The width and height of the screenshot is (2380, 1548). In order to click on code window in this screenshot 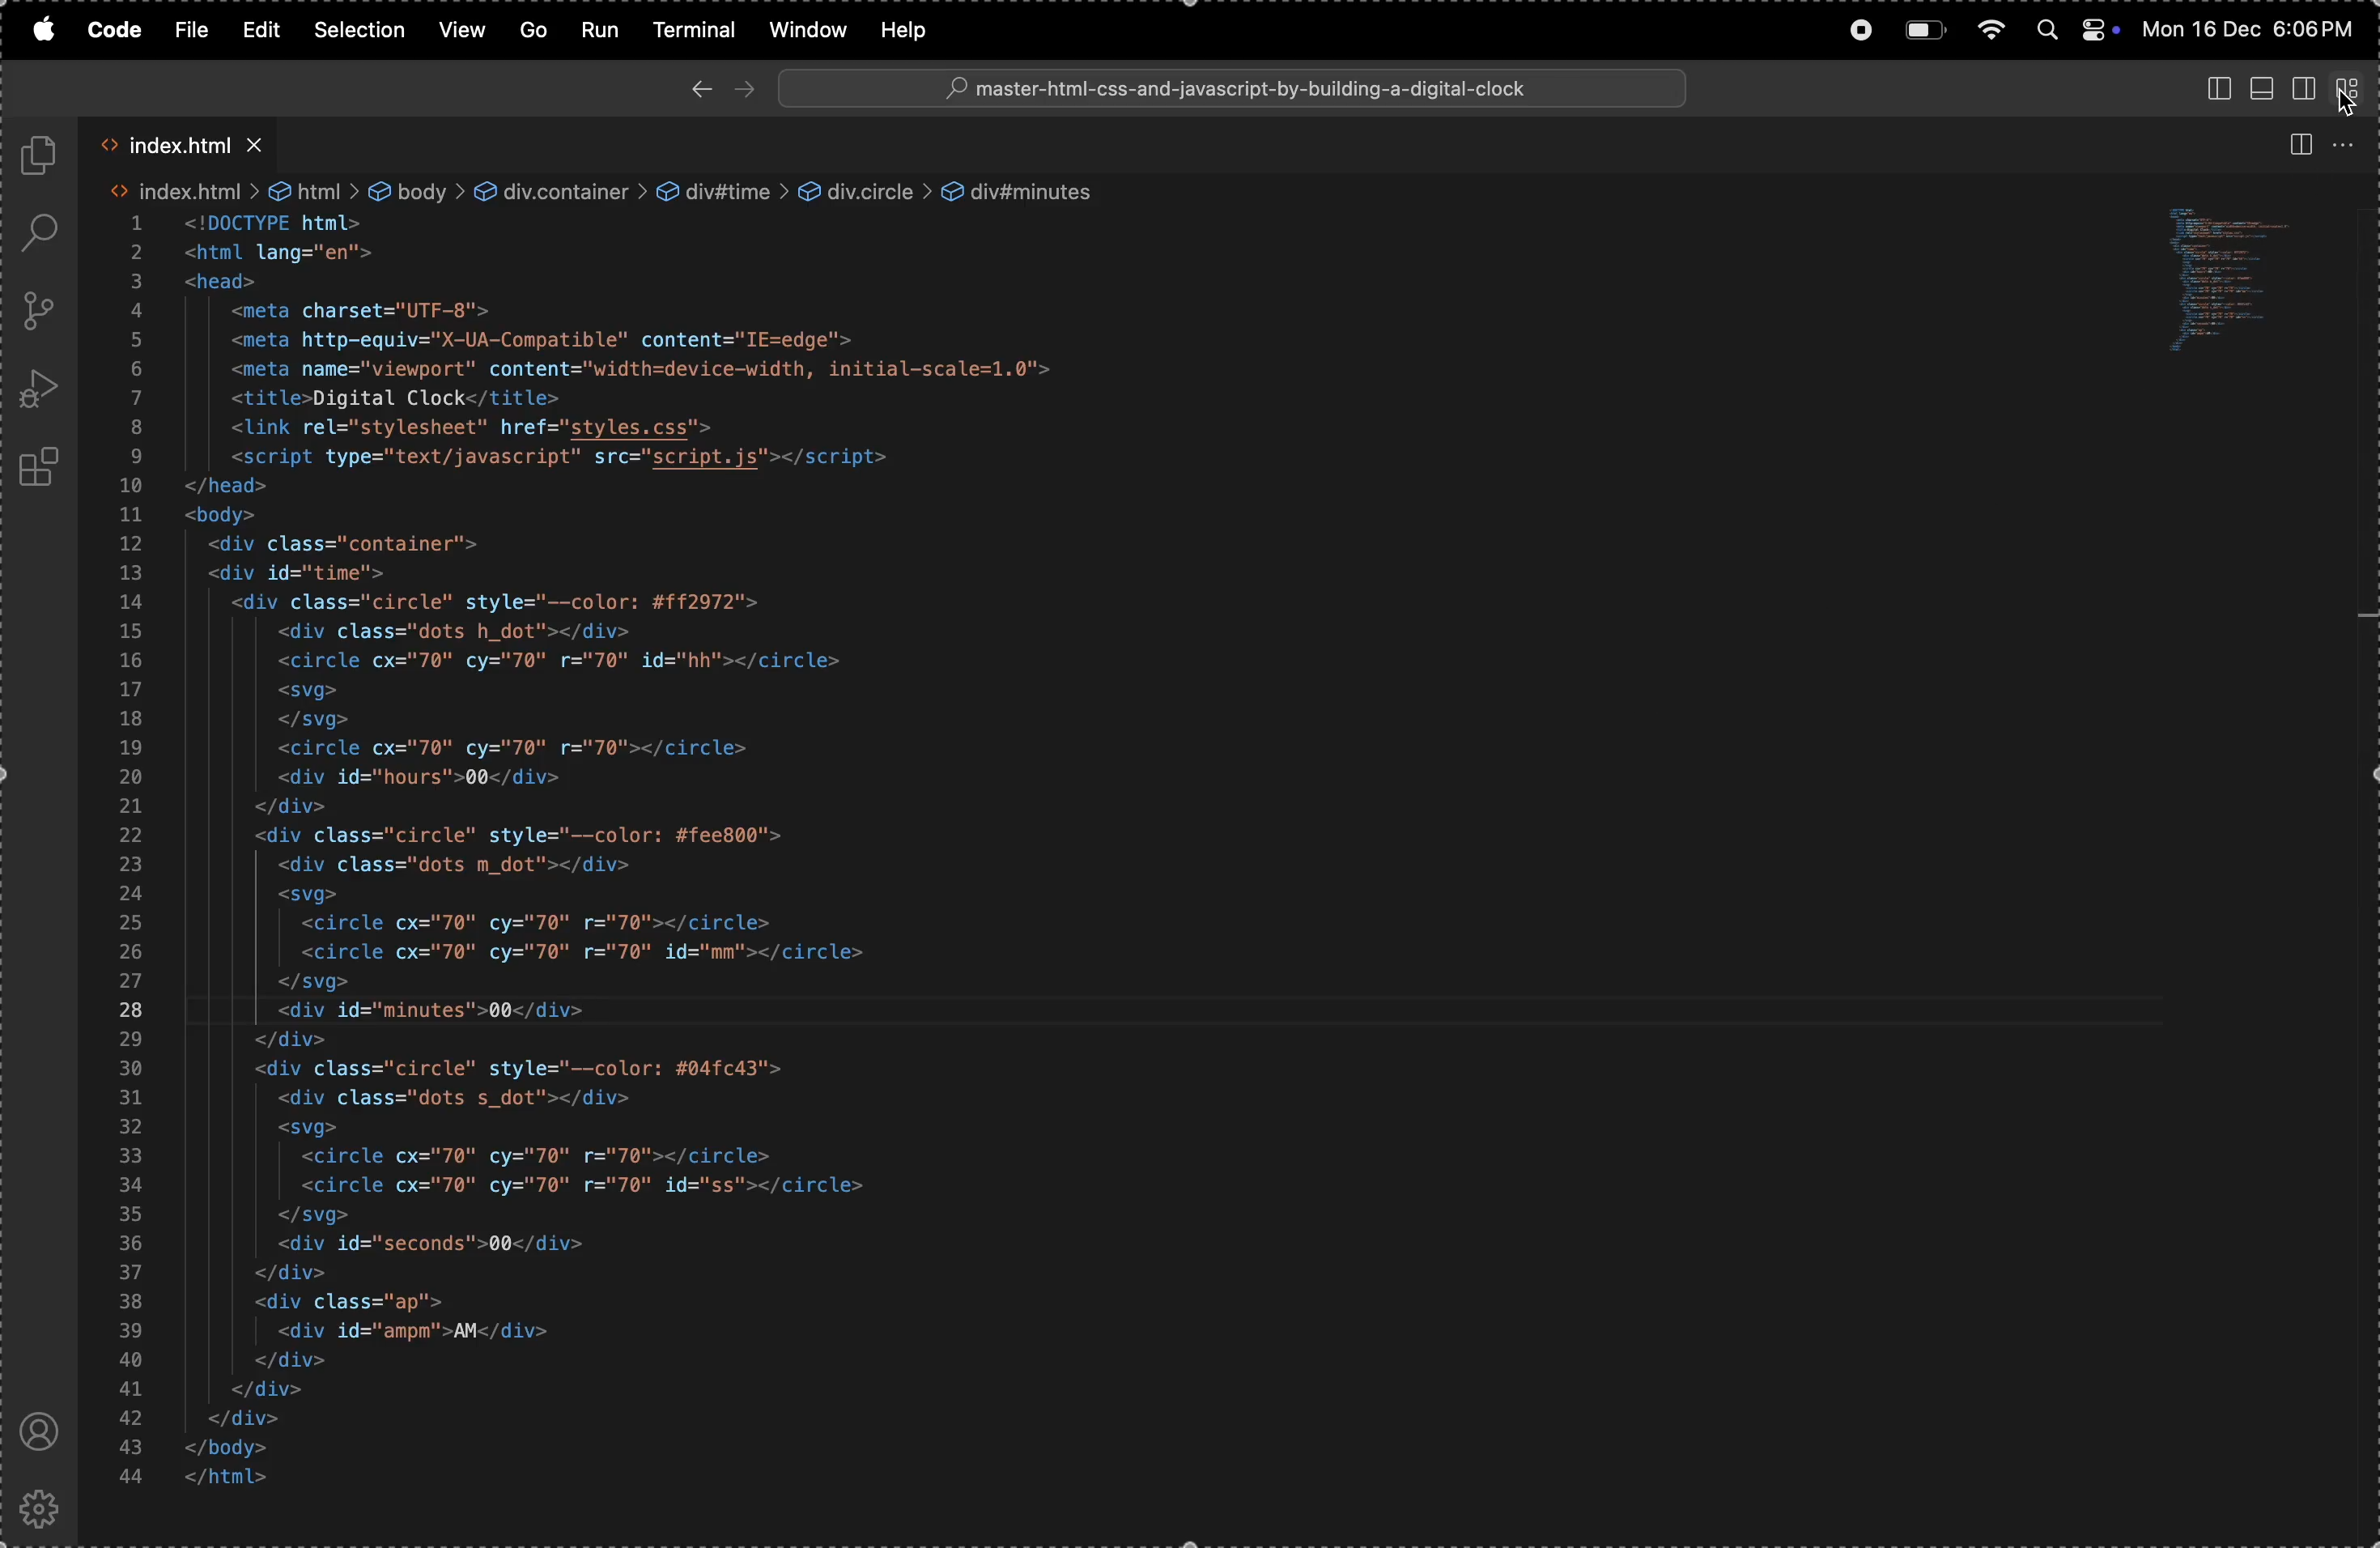, I will do `click(2256, 283)`.